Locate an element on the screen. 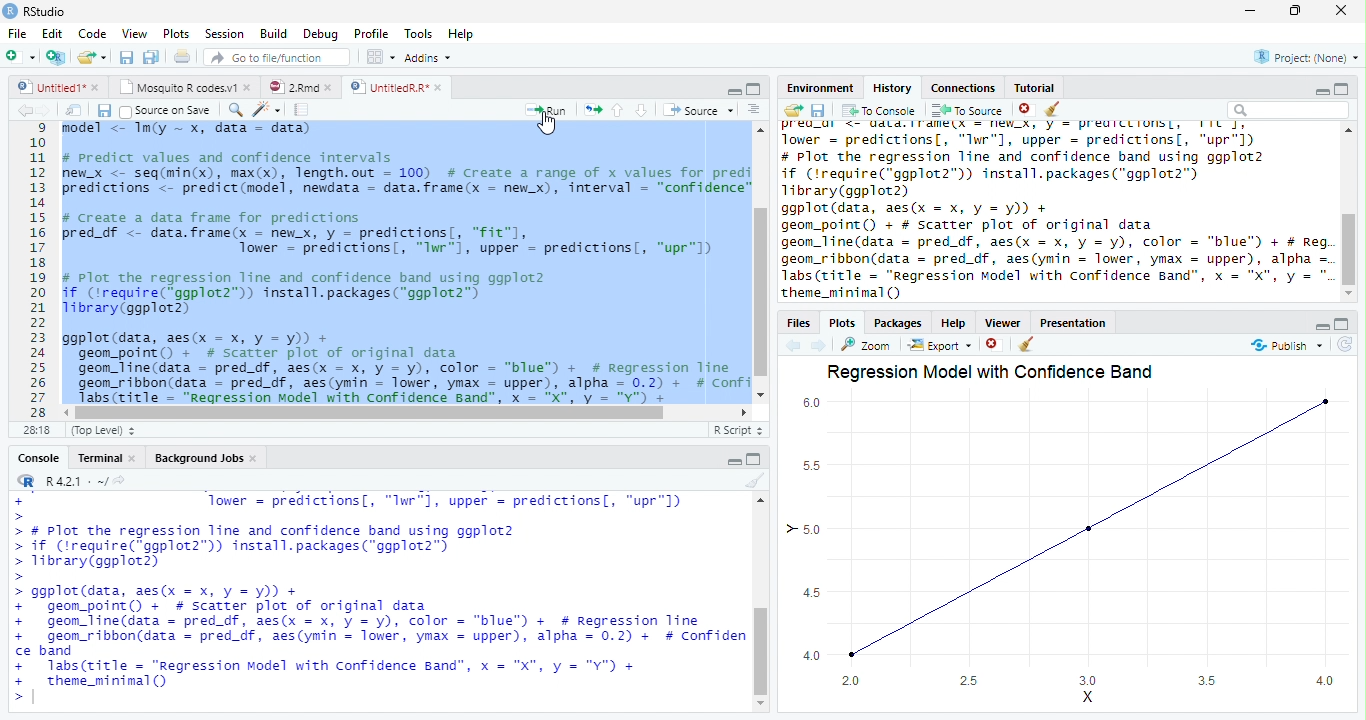  R studio is located at coordinates (38, 11).